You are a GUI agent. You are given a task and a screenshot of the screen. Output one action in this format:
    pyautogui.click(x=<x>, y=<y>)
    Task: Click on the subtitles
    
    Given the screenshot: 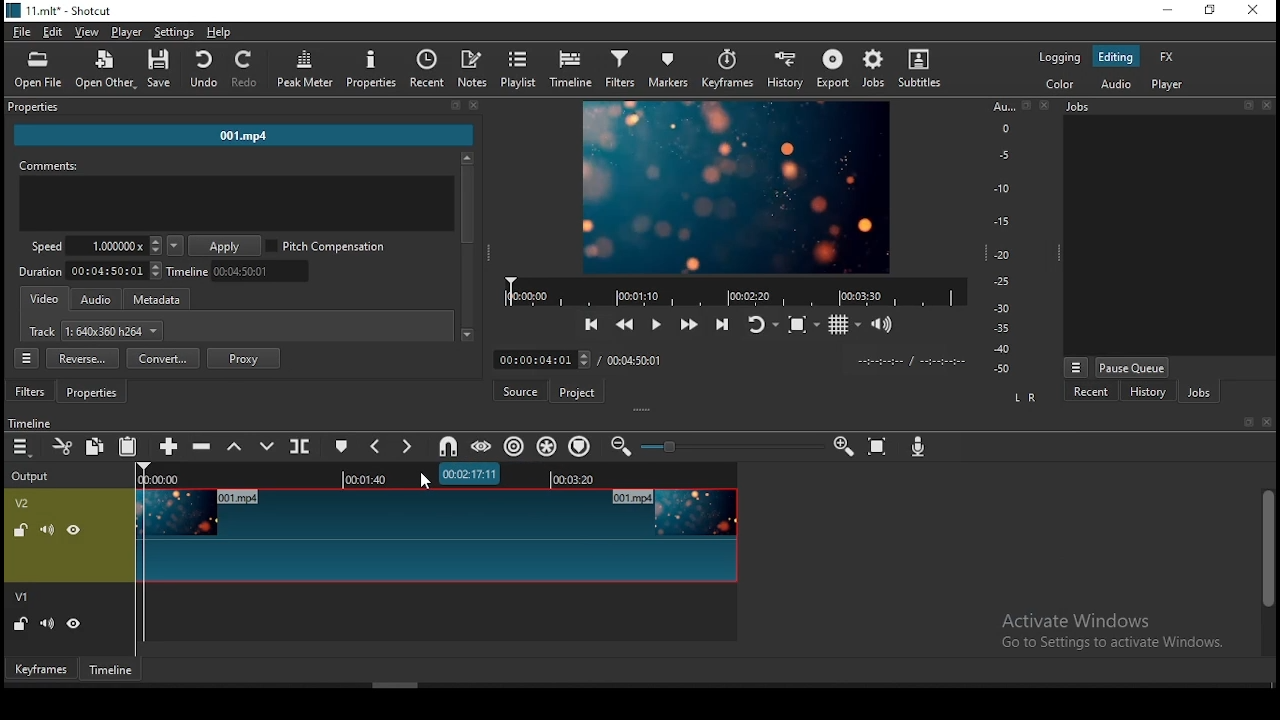 What is the action you would take?
    pyautogui.click(x=923, y=69)
    